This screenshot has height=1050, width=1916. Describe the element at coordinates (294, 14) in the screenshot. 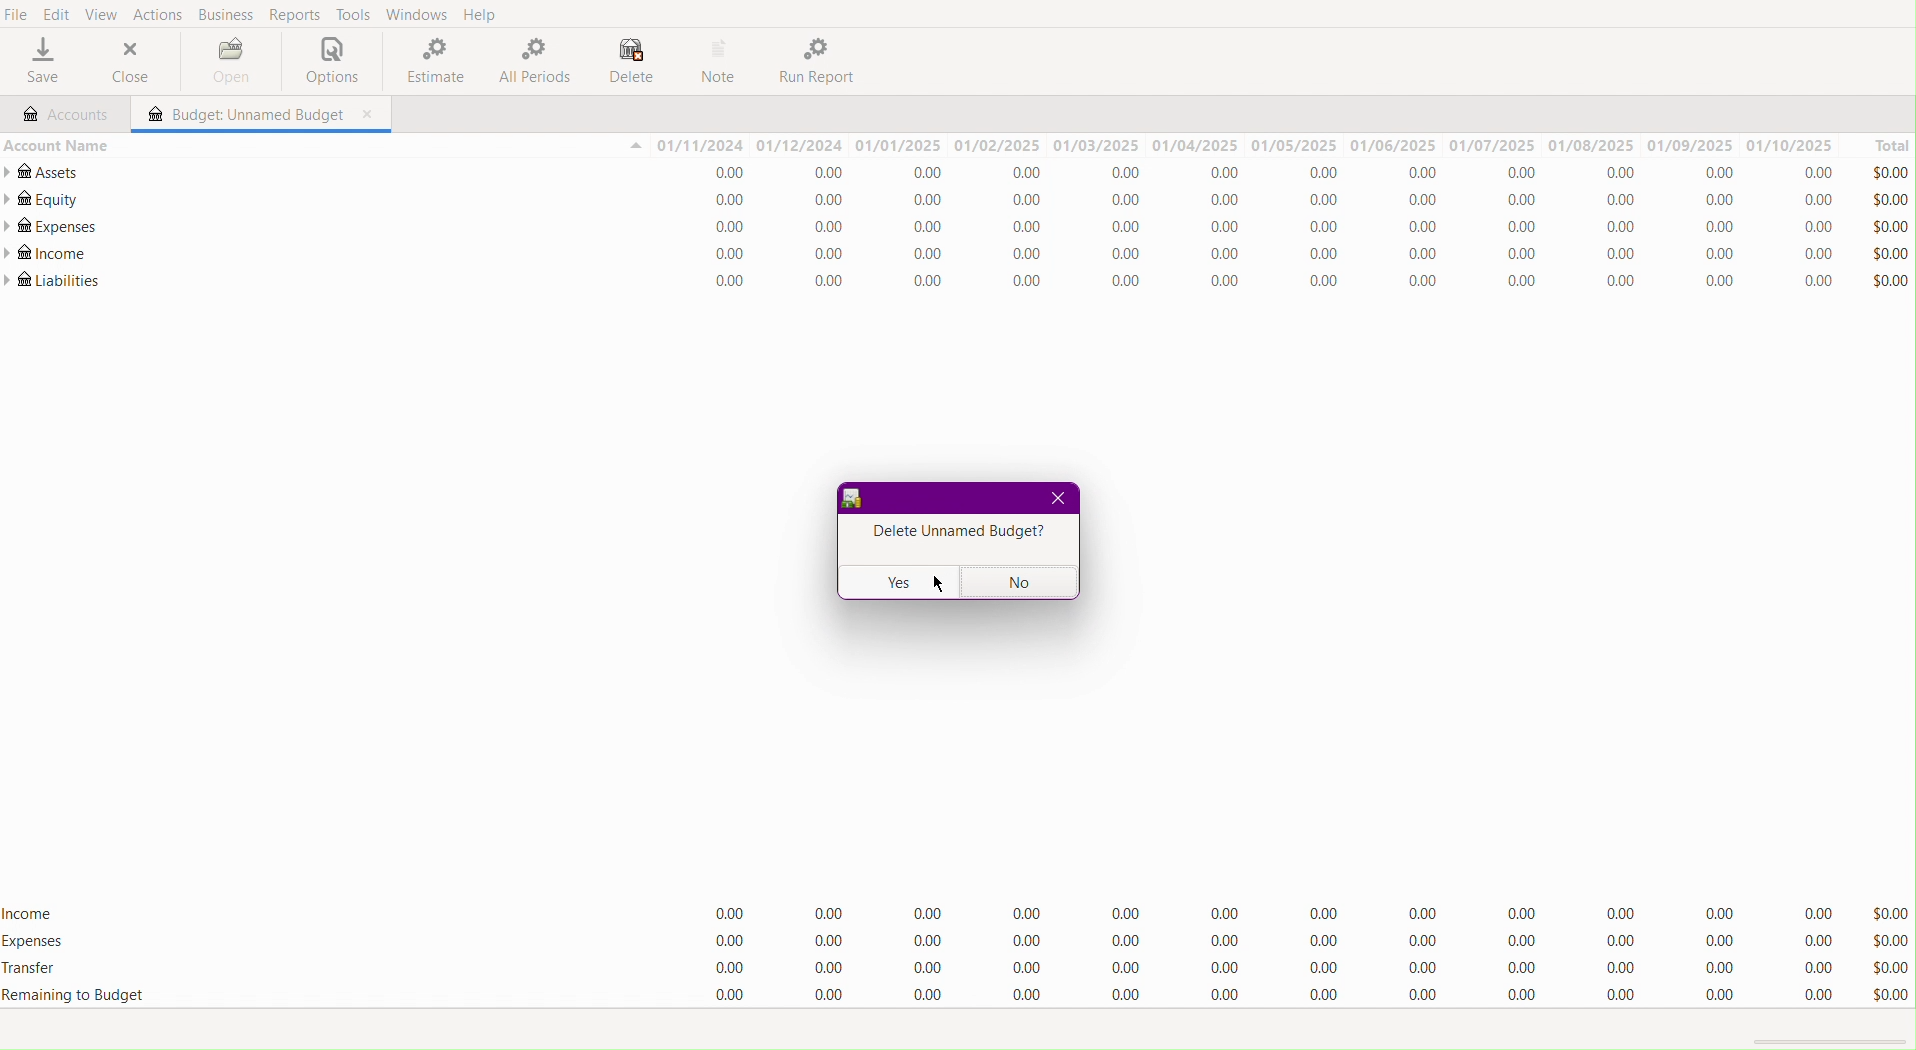

I see `Reports` at that location.